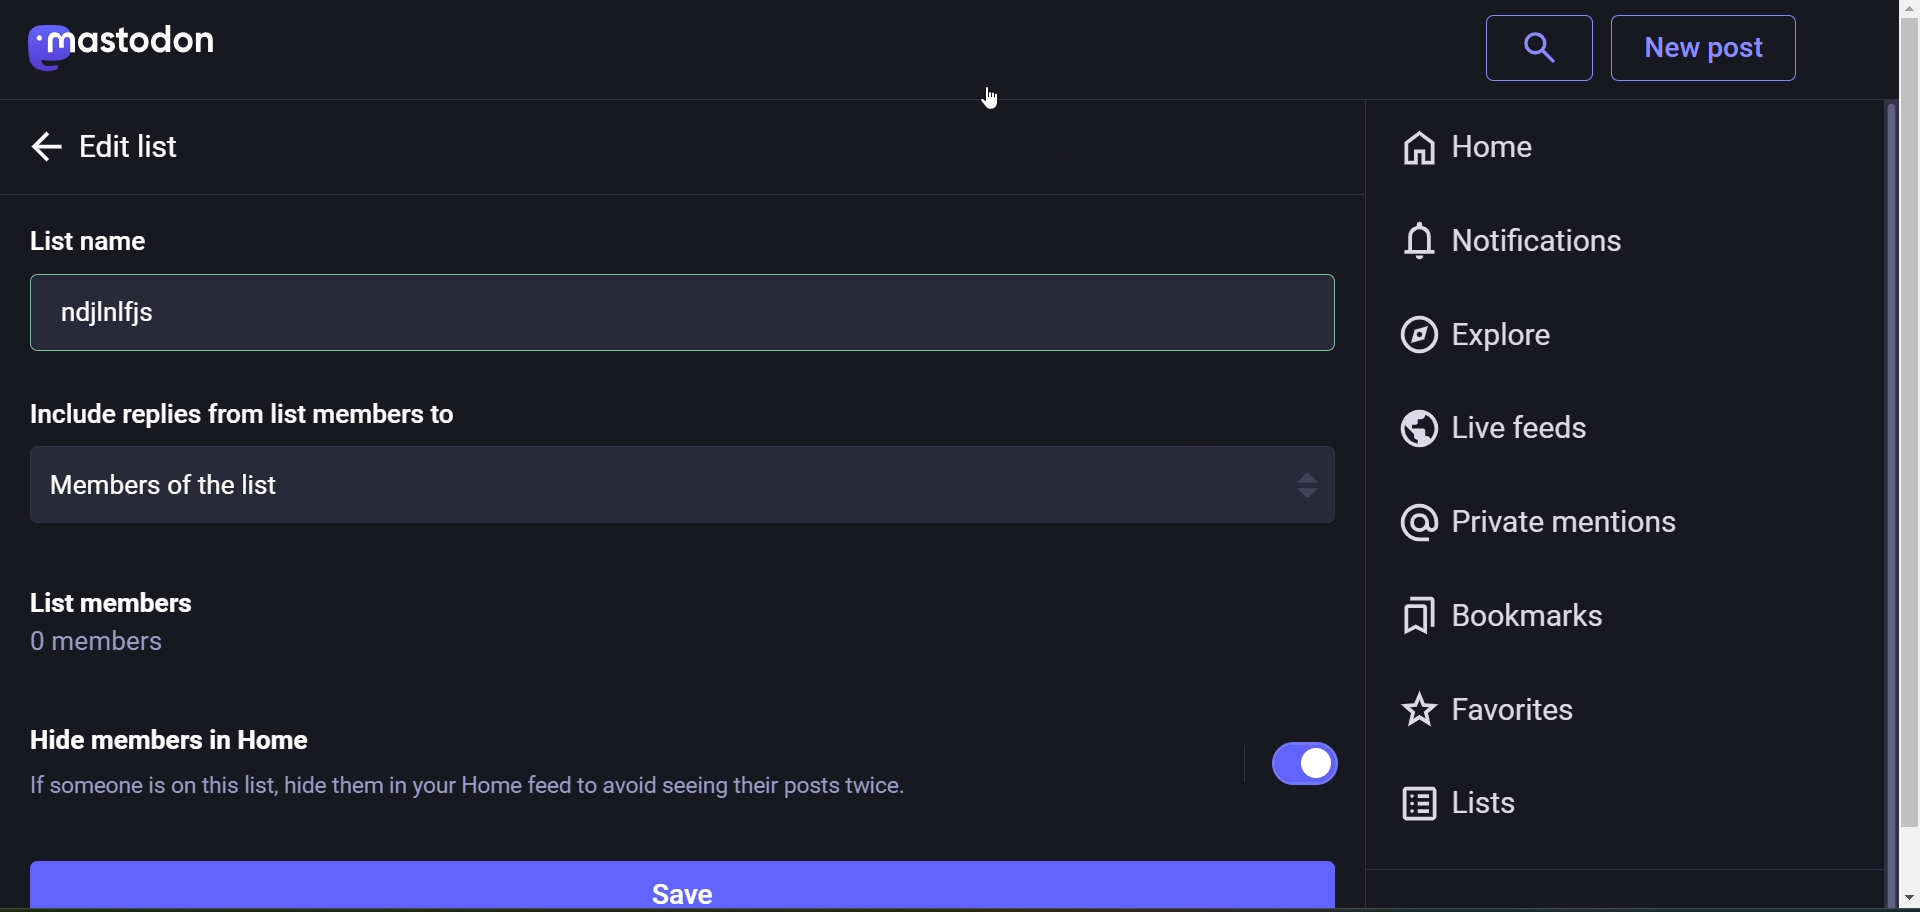  I want to click on cursor, so click(992, 88).